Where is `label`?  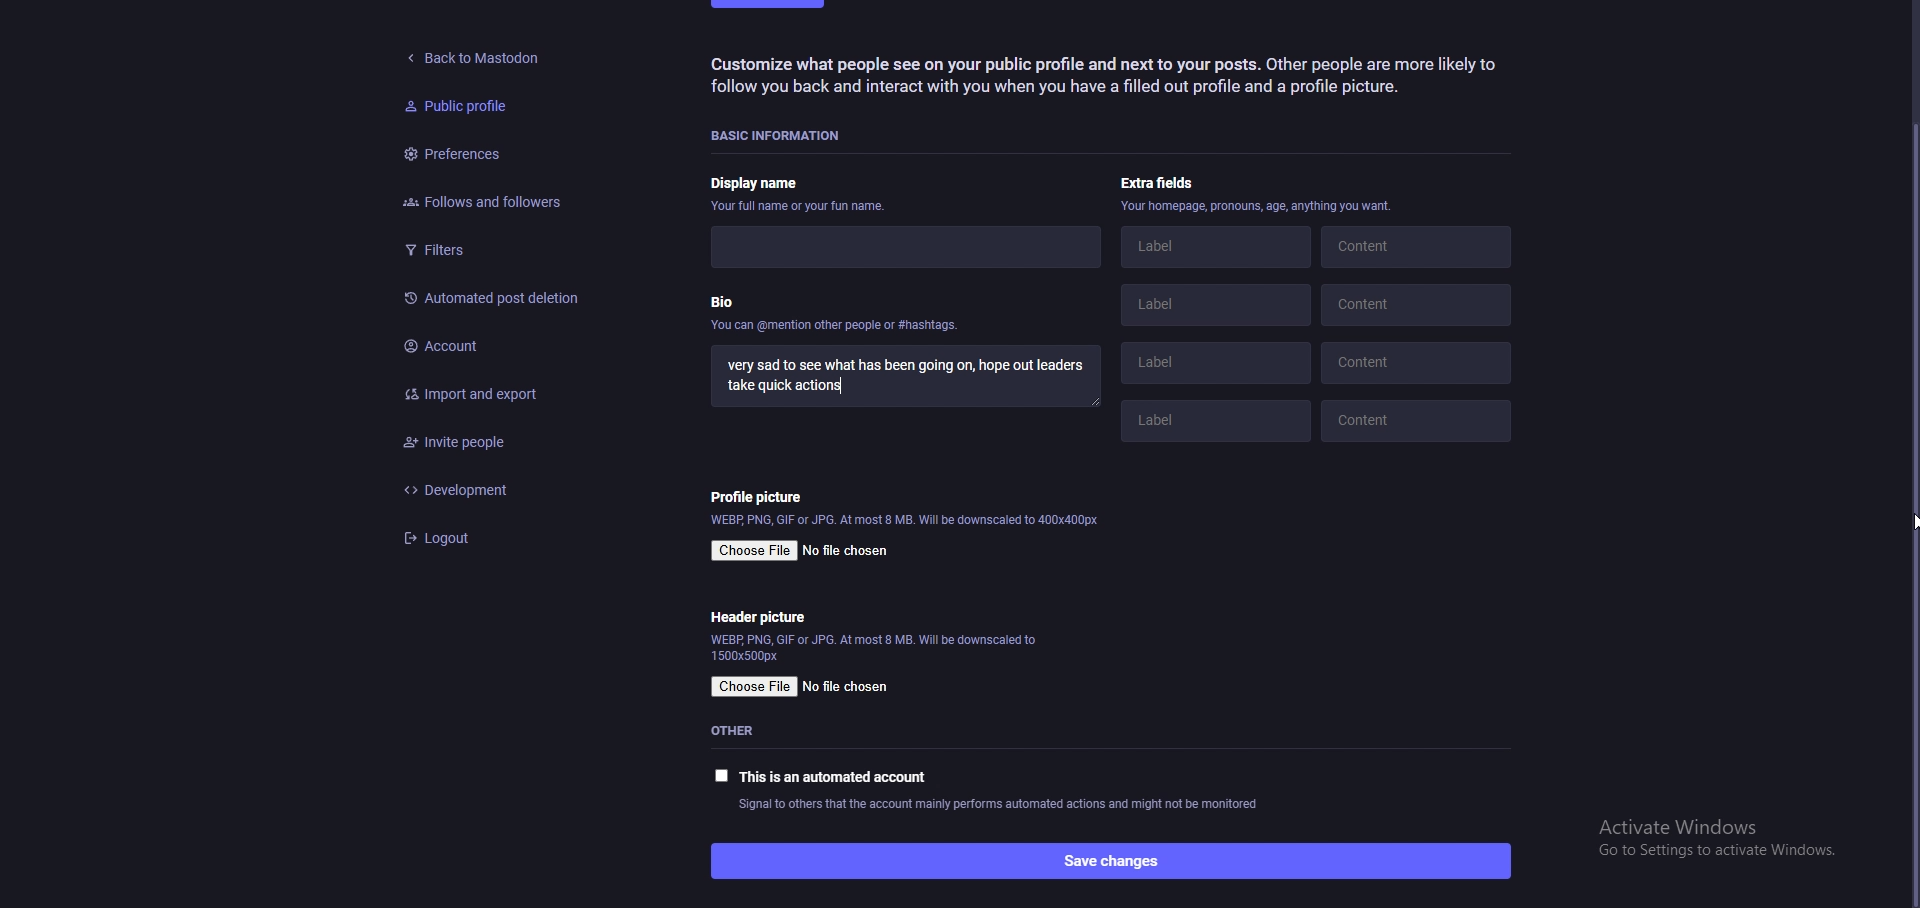 label is located at coordinates (1215, 308).